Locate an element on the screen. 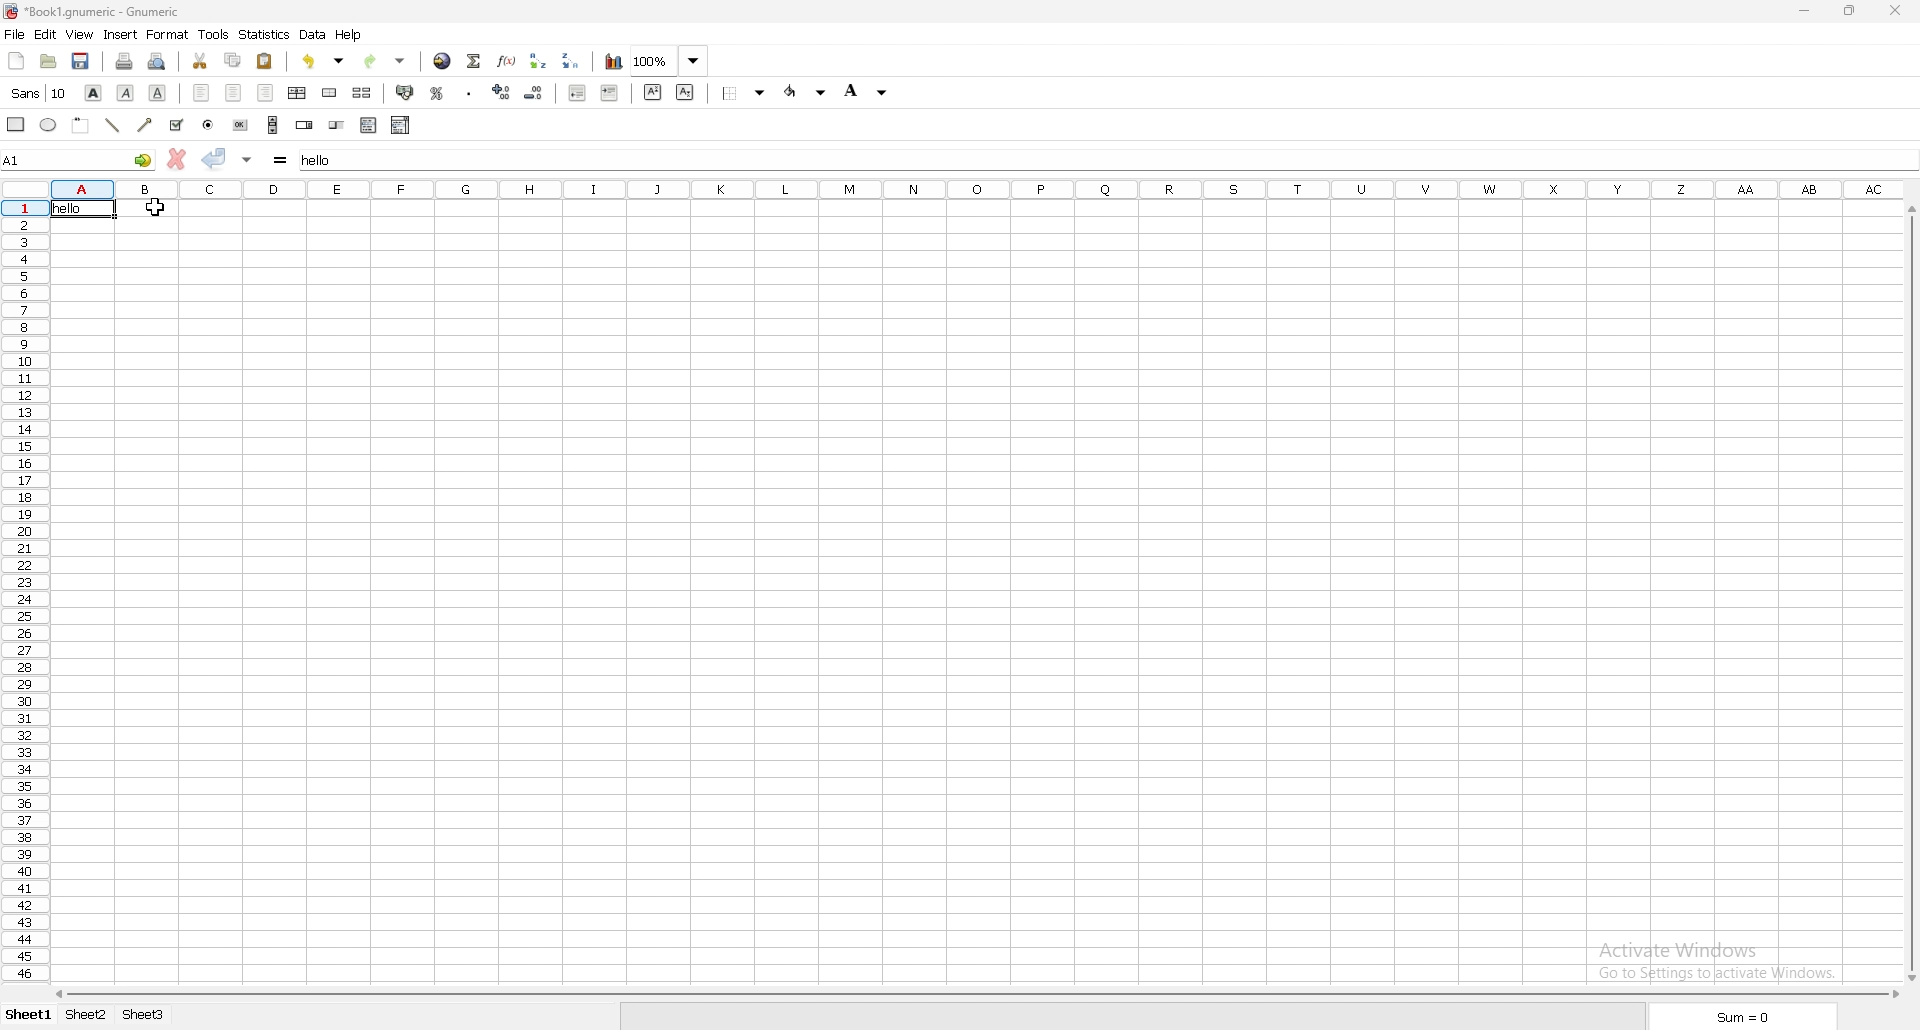 The image size is (1920, 1030). merge is located at coordinates (329, 93).